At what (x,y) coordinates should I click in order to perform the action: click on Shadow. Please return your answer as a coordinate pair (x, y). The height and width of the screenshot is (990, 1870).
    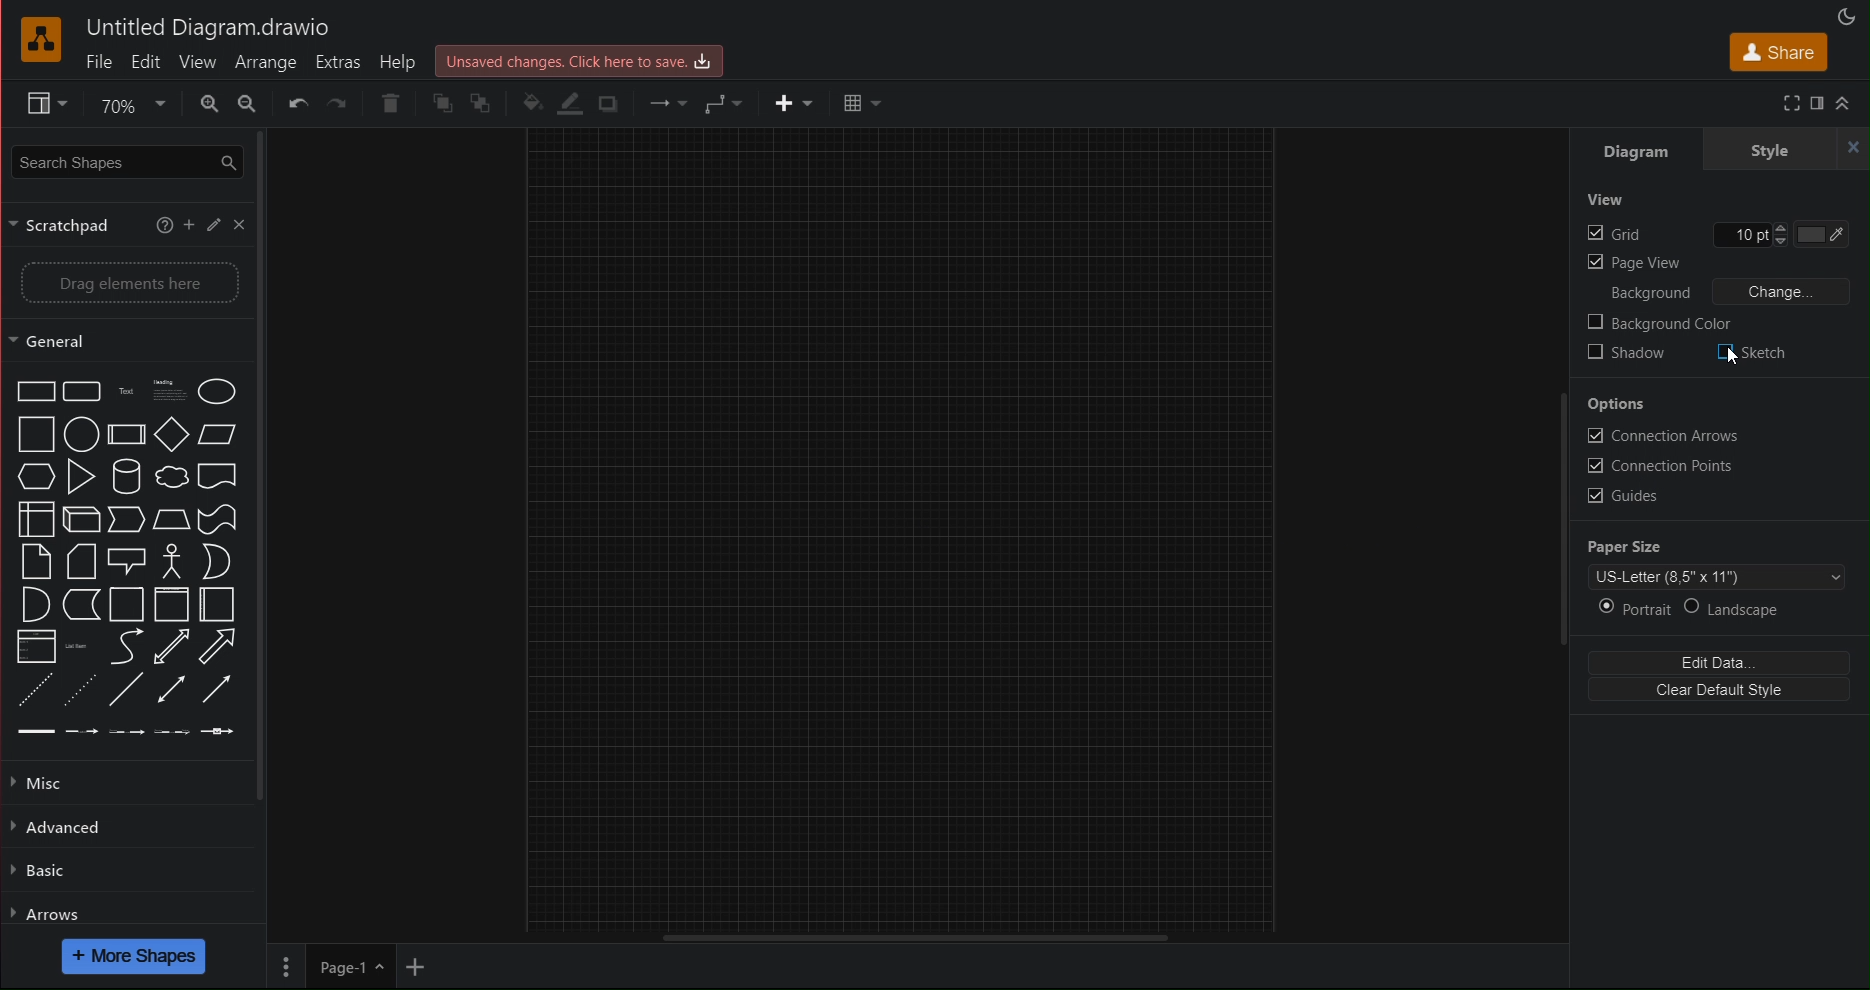
    Looking at the image, I should click on (605, 102).